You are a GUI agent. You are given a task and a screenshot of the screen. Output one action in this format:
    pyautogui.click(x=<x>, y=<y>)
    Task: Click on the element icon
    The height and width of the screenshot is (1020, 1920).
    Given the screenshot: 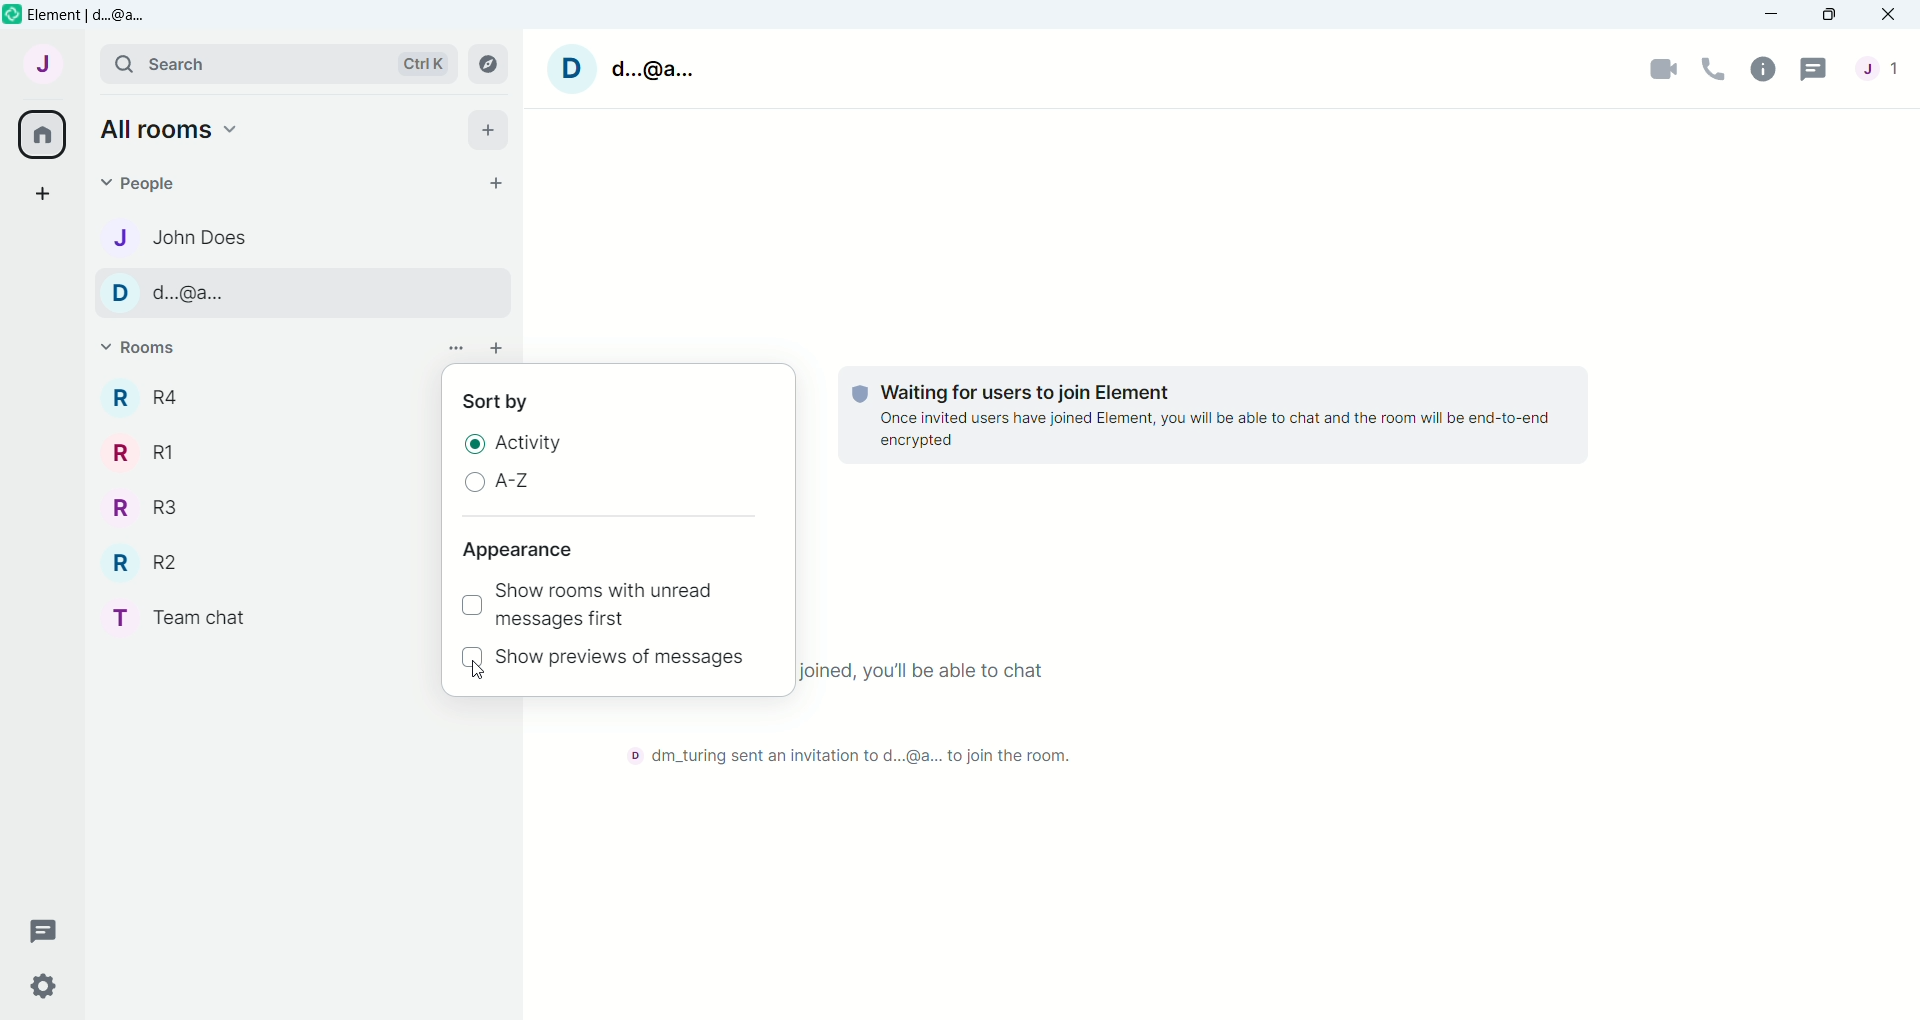 What is the action you would take?
    pyautogui.click(x=12, y=14)
    